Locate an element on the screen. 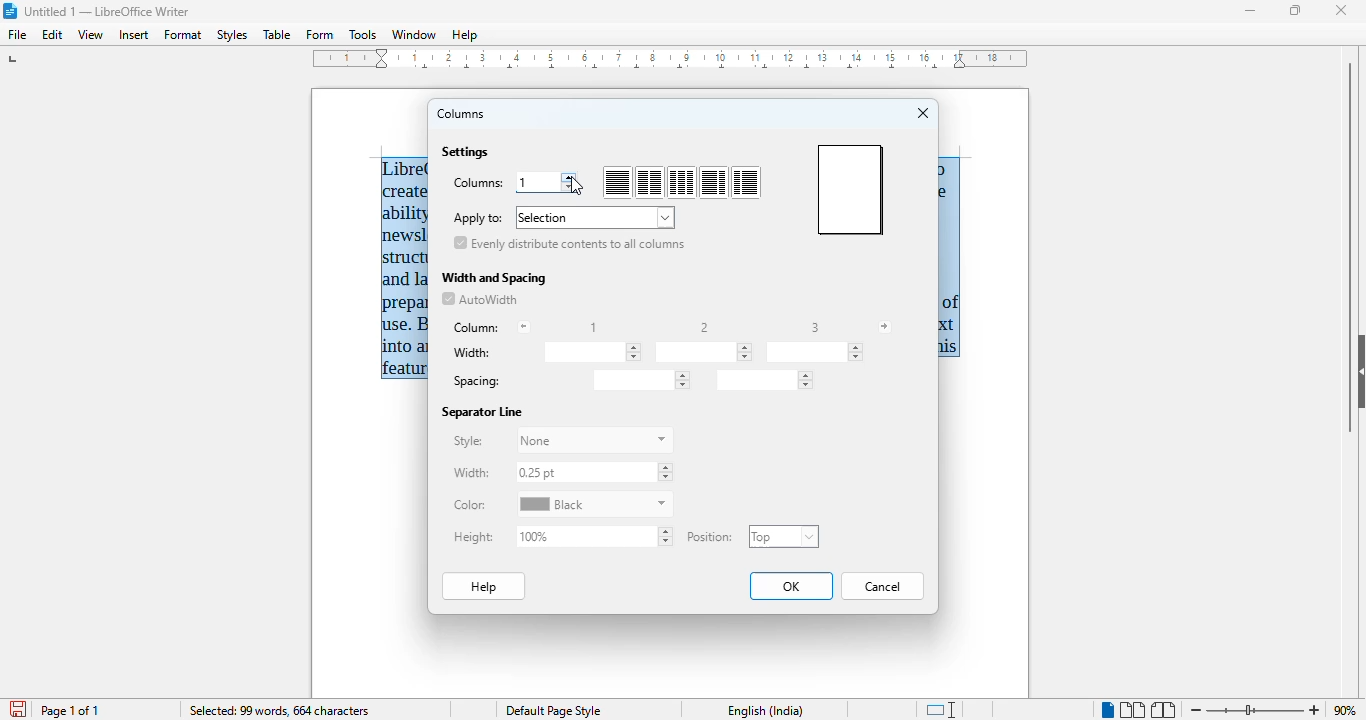 The width and height of the screenshot is (1366, 720). color:  is located at coordinates (470, 505).